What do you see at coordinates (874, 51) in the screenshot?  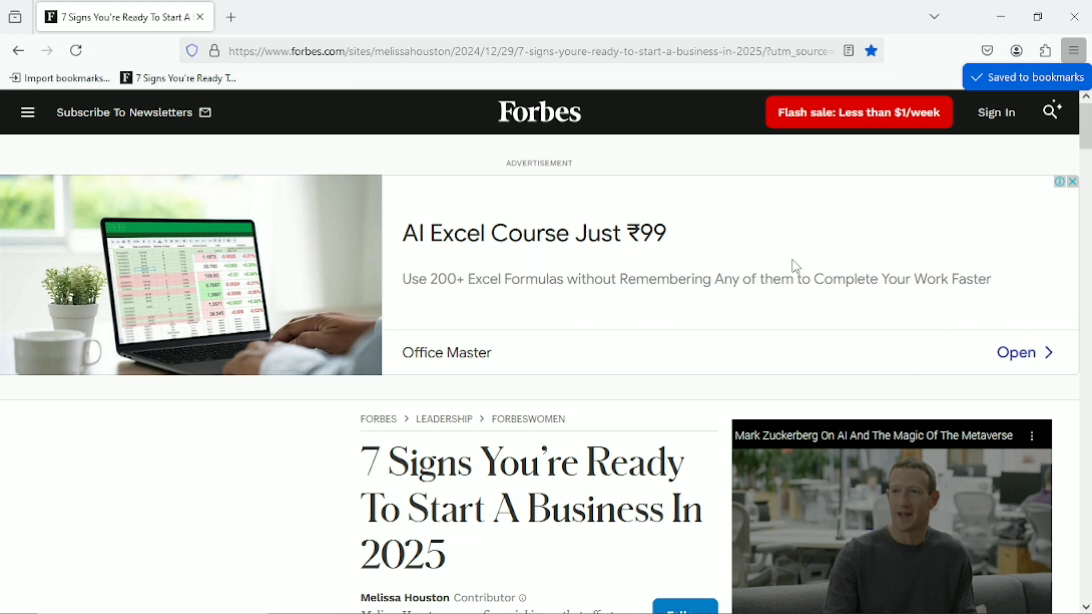 I see `Bookmark this page` at bounding box center [874, 51].